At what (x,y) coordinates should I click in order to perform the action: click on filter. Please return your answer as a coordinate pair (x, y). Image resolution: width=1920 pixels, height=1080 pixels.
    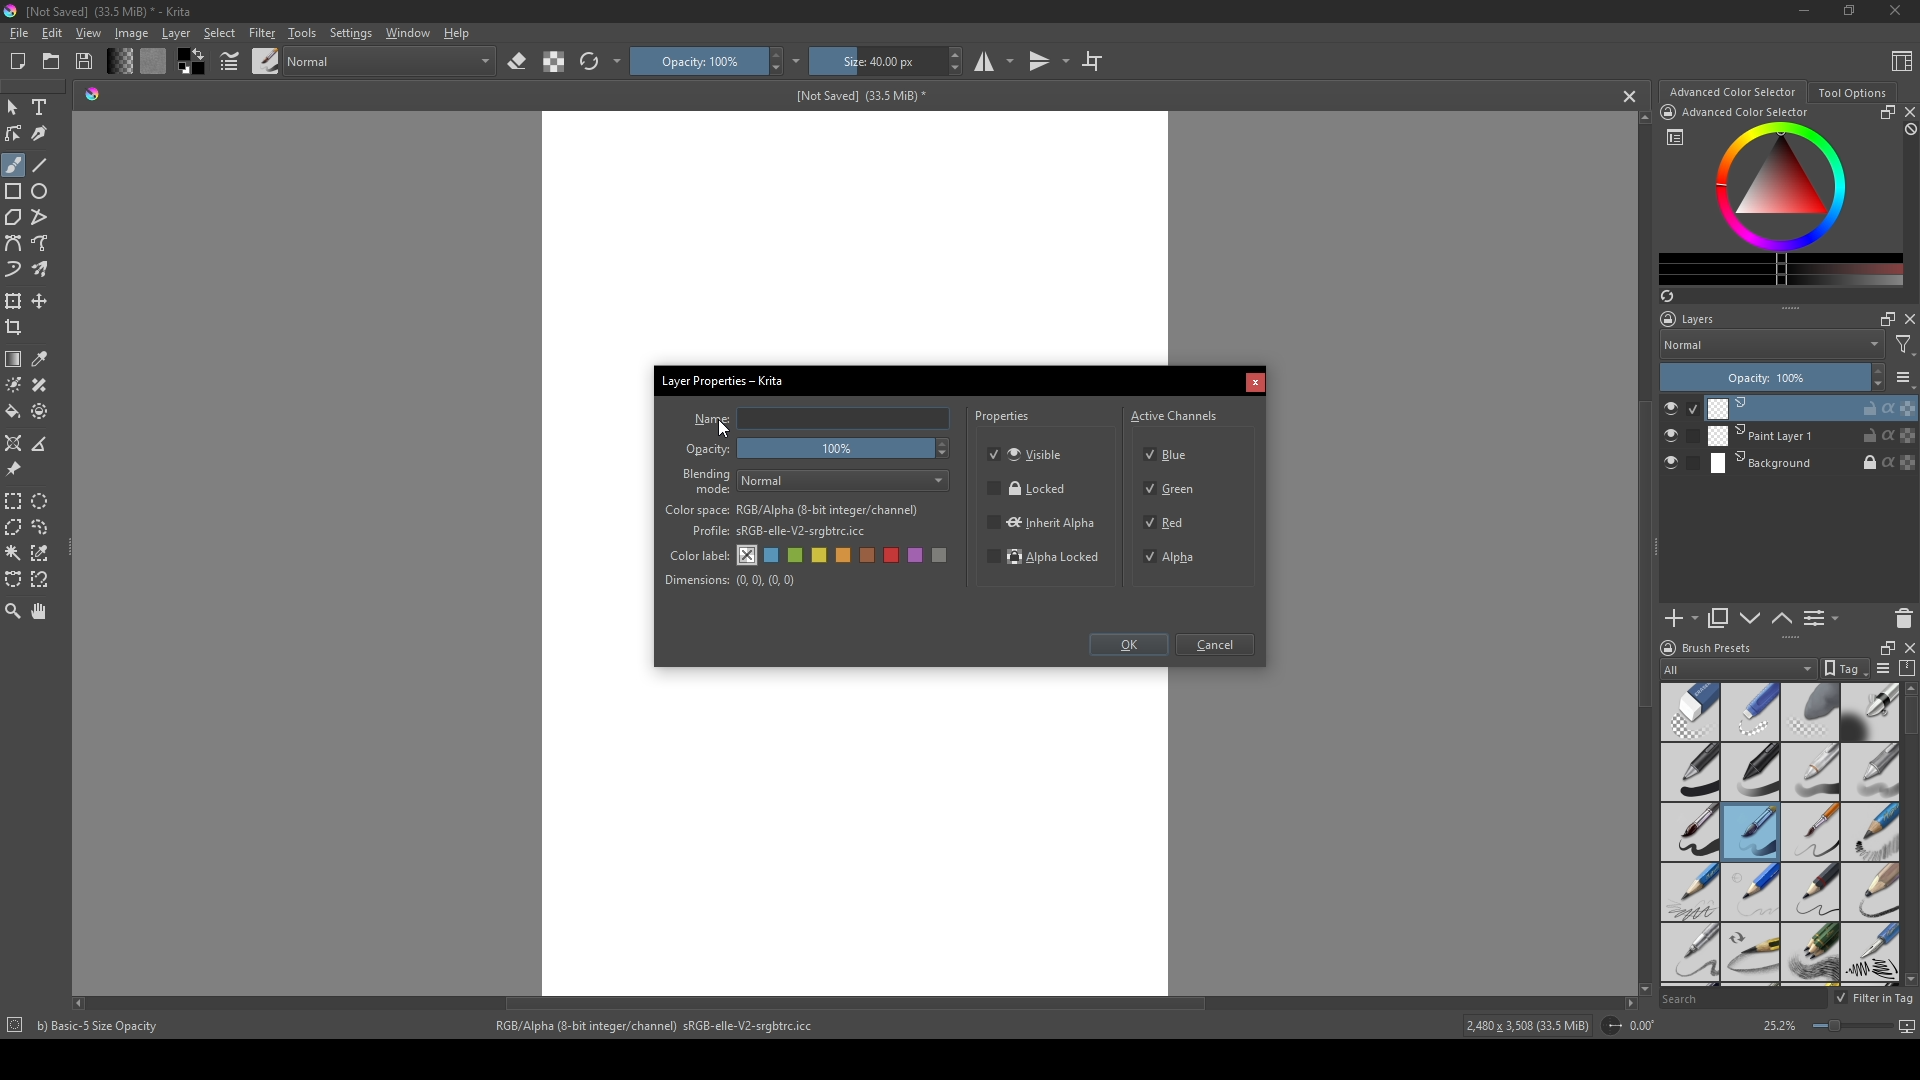
    Looking at the image, I should click on (1904, 345).